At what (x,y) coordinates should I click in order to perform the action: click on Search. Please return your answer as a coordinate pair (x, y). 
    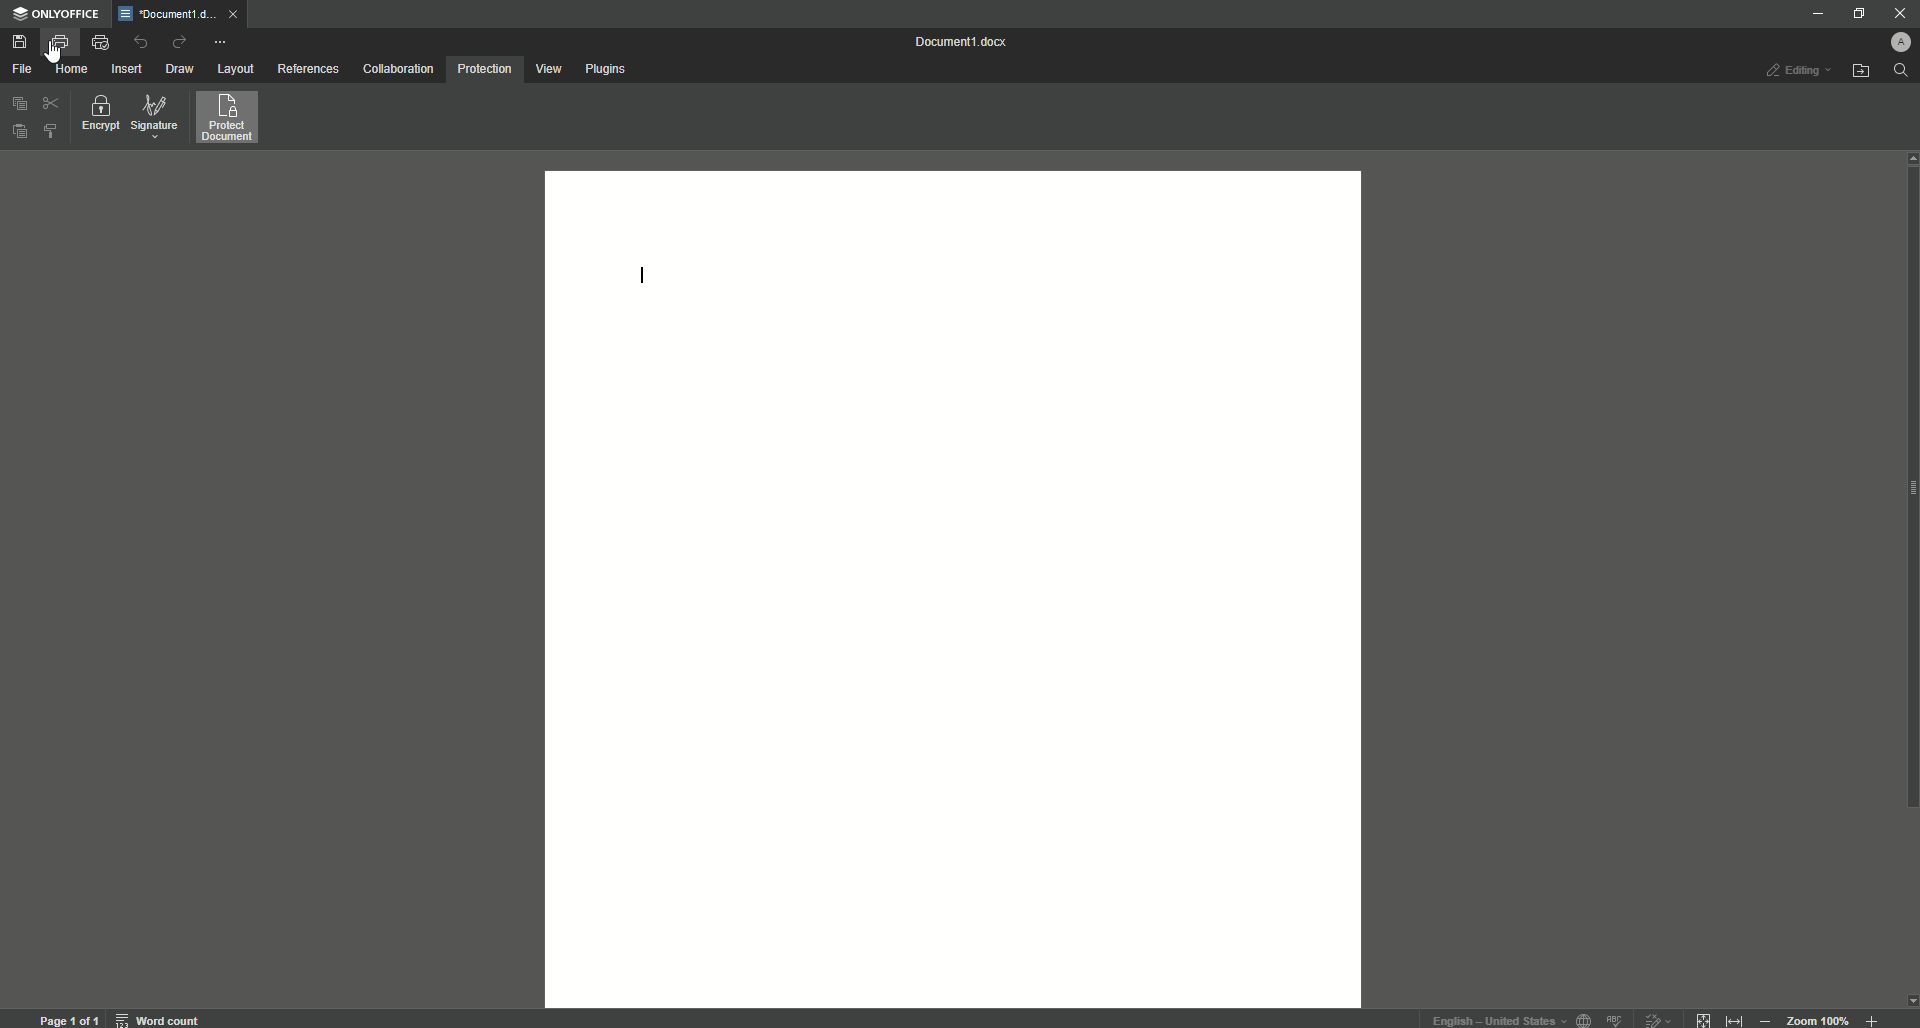
    Looking at the image, I should click on (1902, 76).